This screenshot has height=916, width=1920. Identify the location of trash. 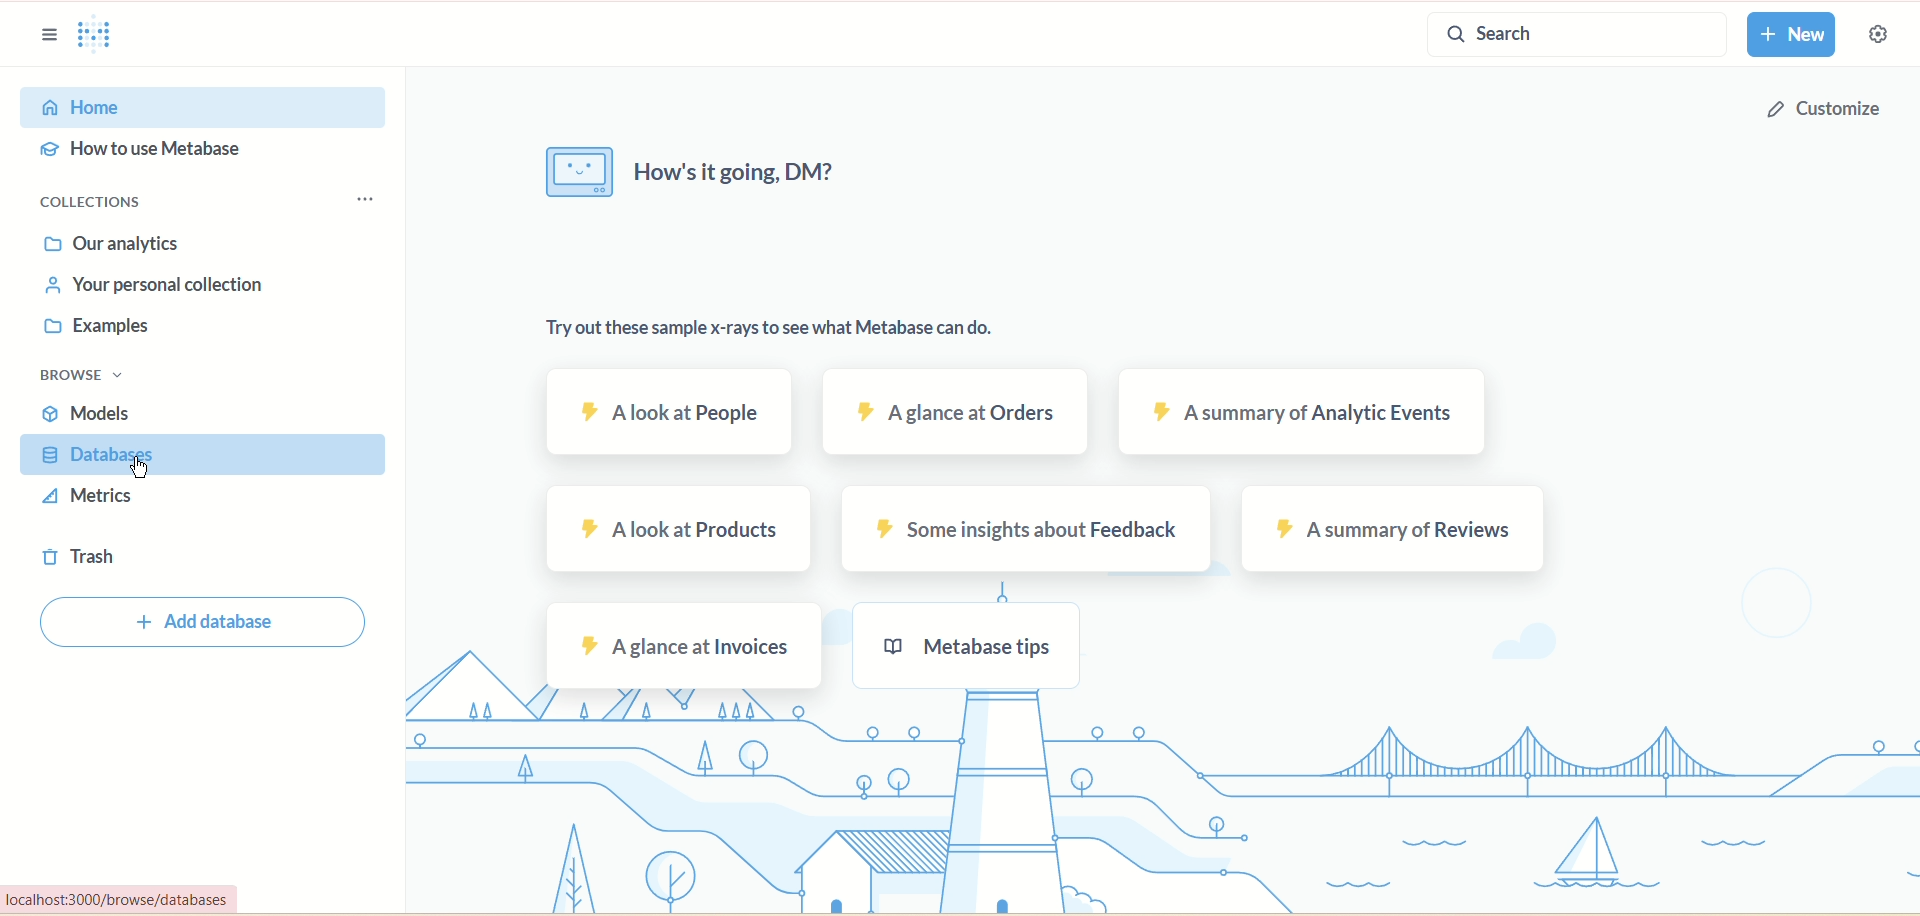
(80, 556).